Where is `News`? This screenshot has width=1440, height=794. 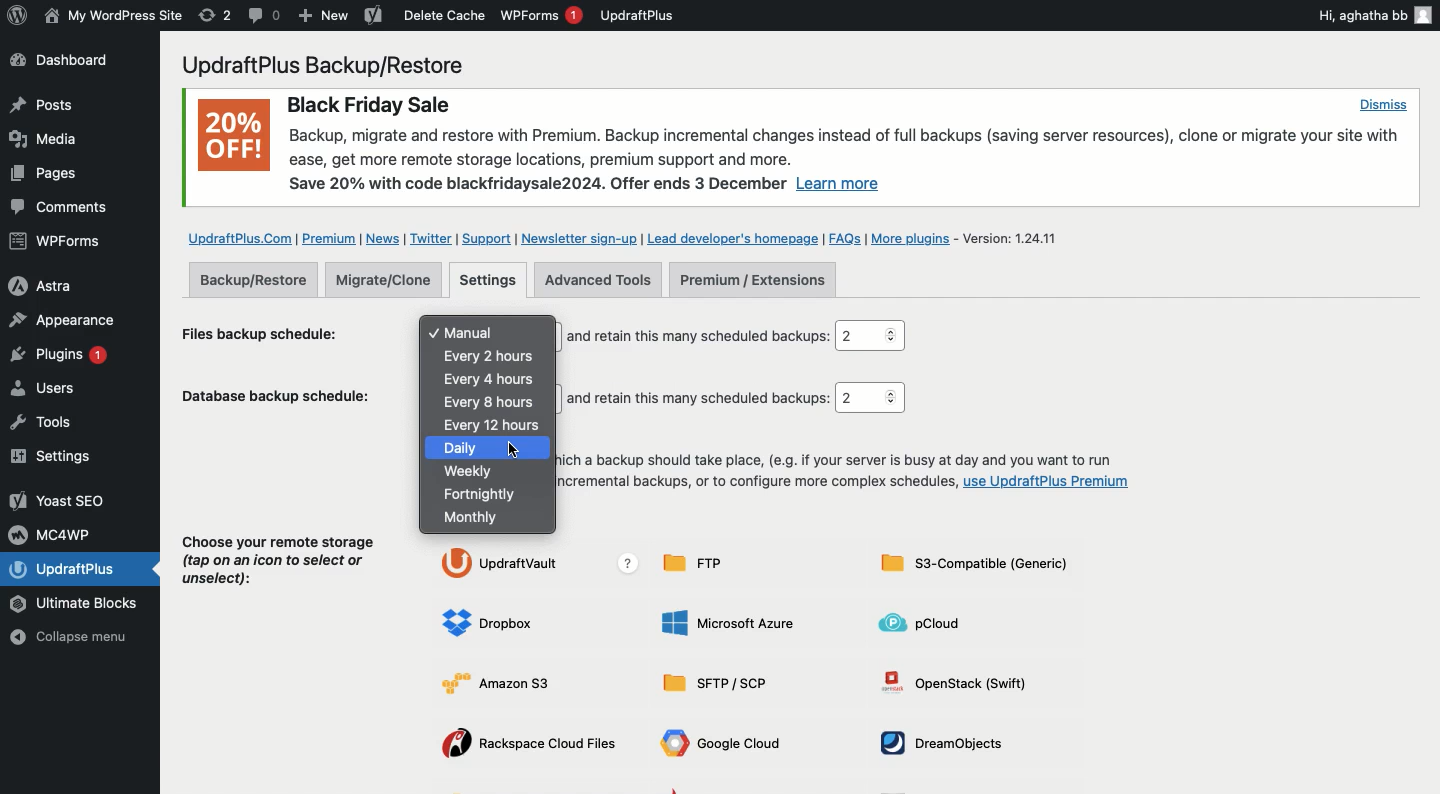
News is located at coordinates (385, 239).